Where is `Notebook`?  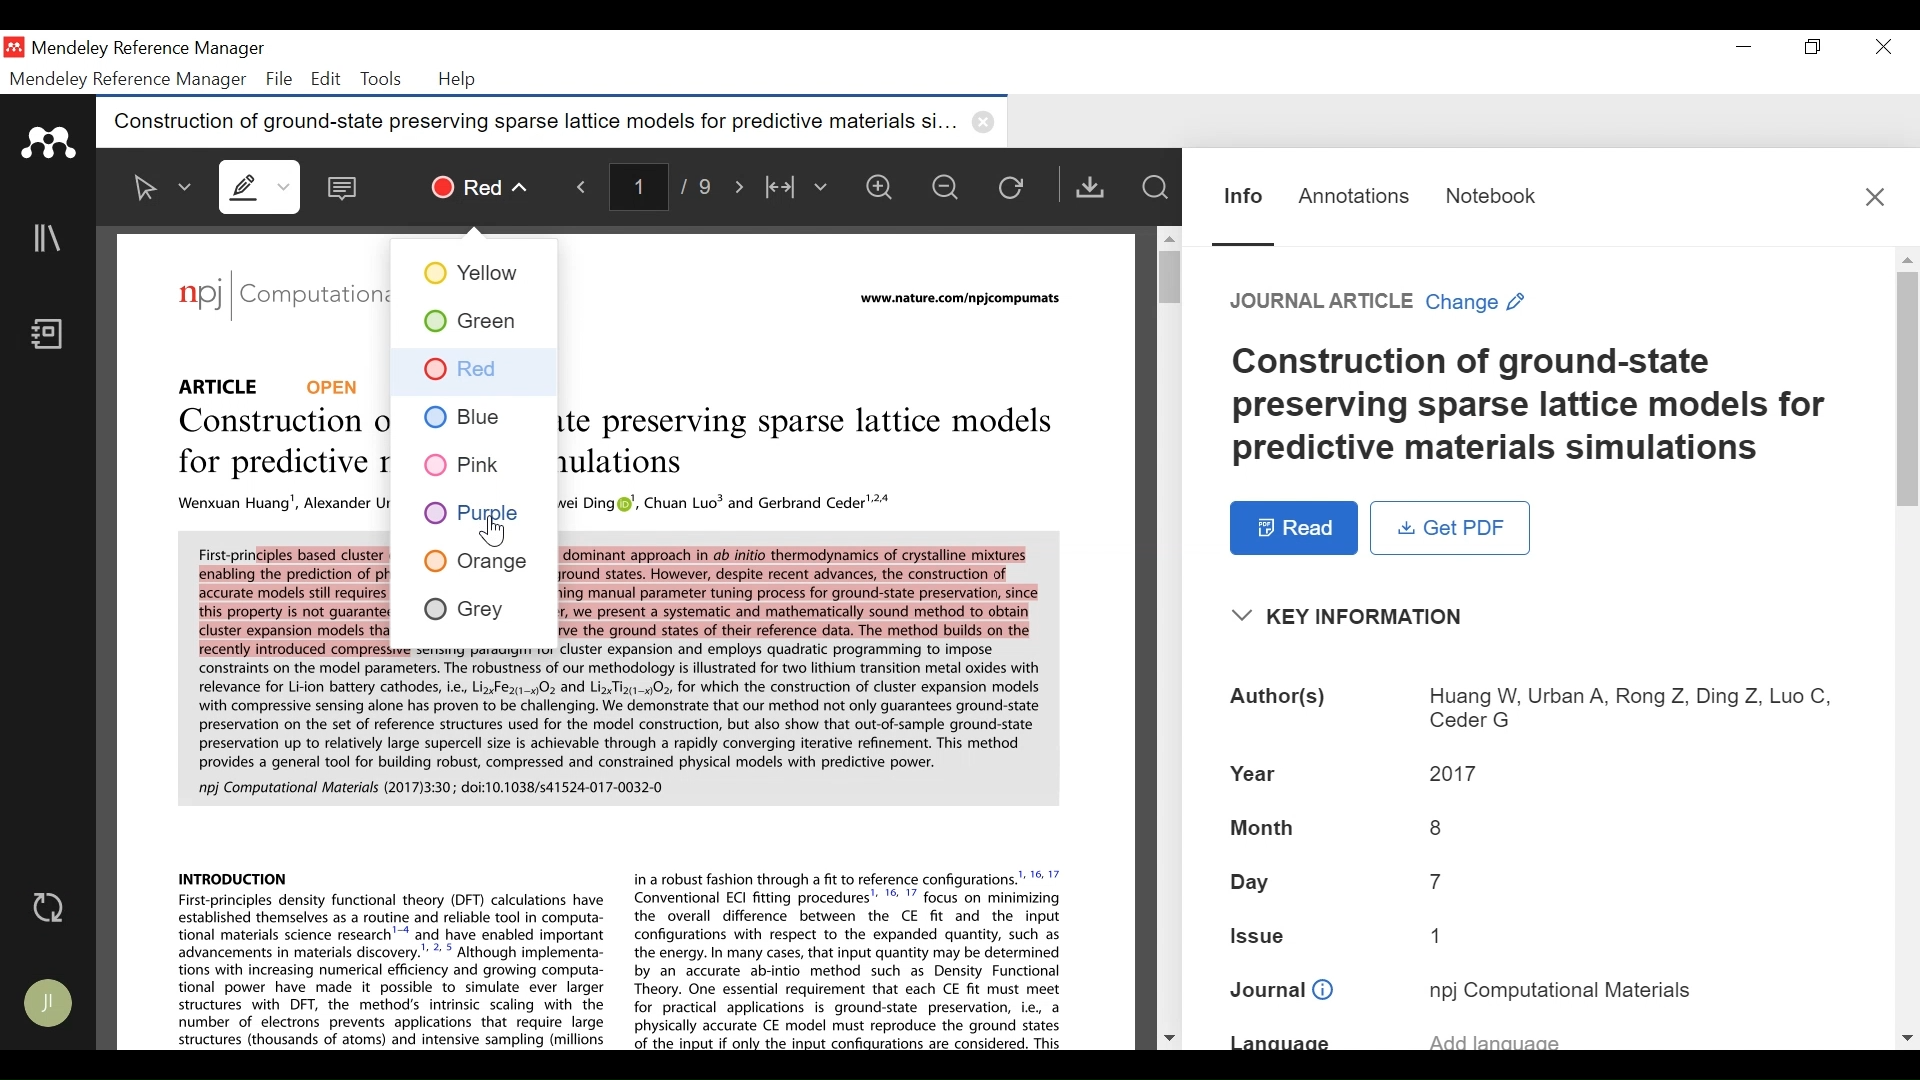 Notebook is located at coordinates (1501, 200).